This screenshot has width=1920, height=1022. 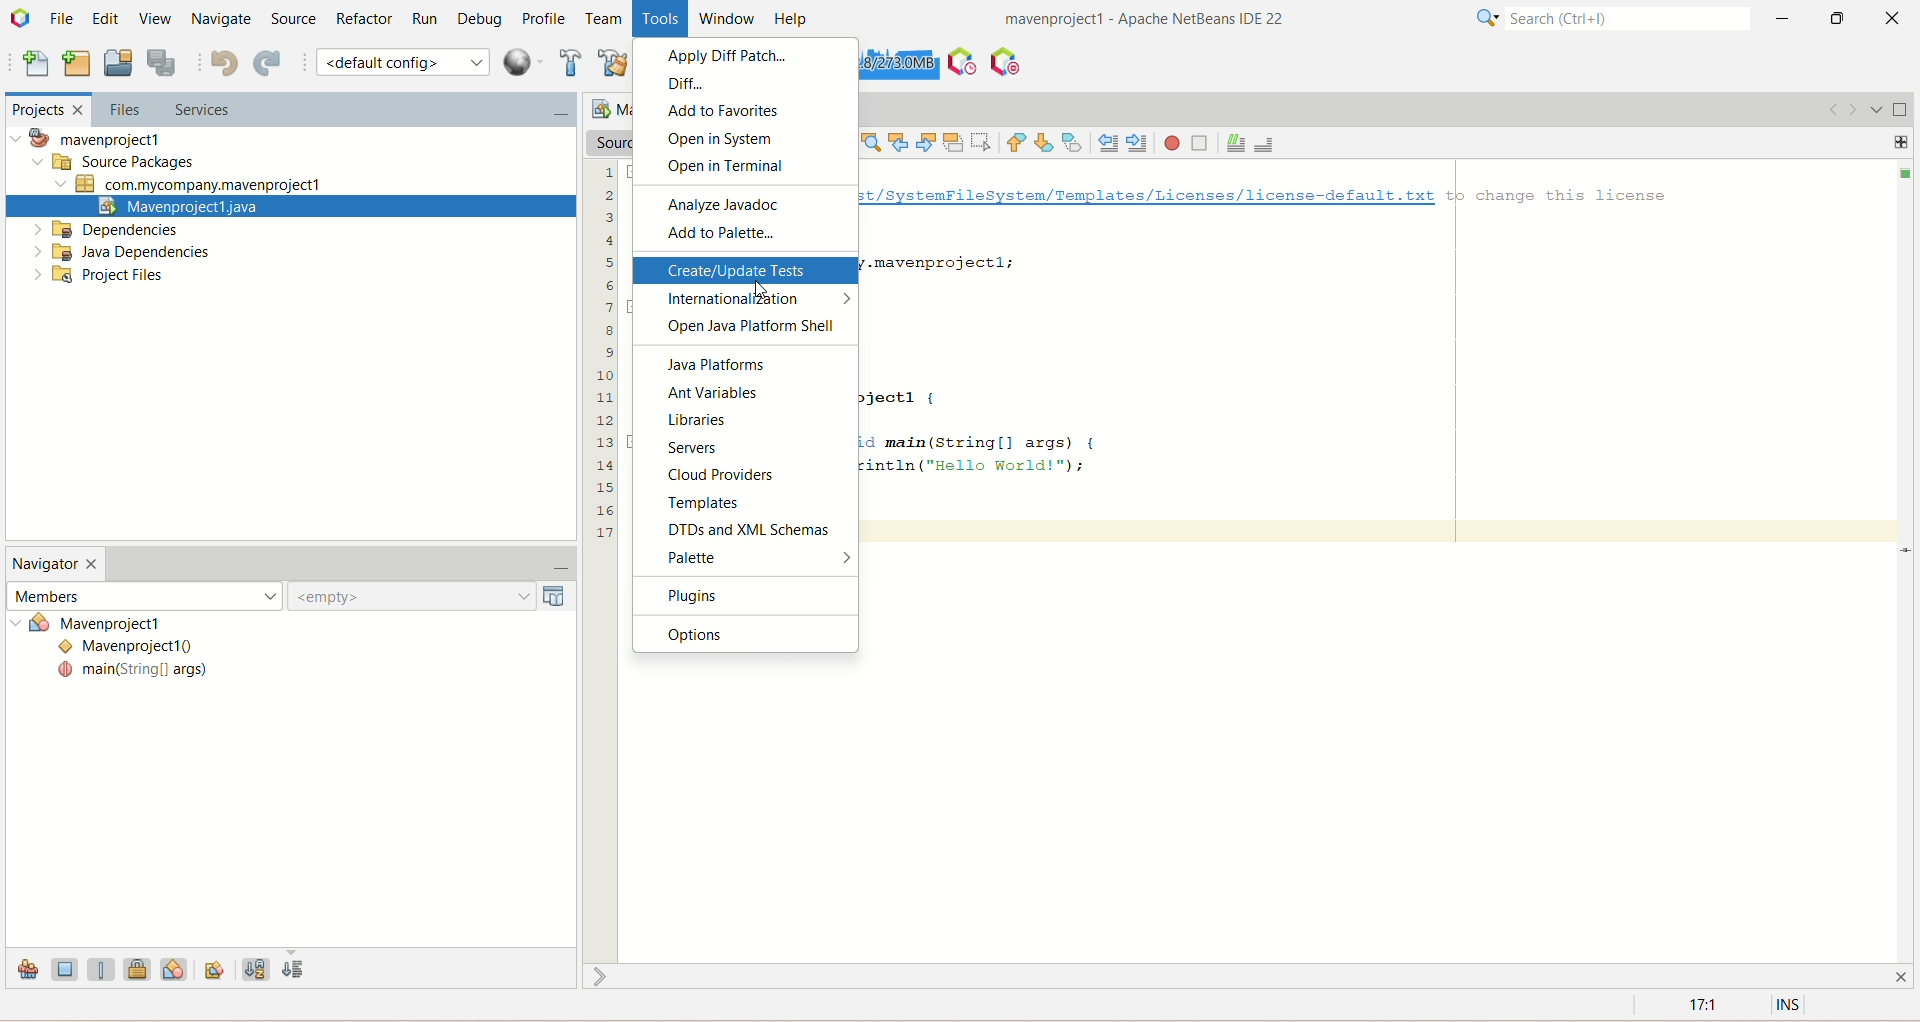 What do you see at coordinates (433, 596) in the screenshot?
I see `empty` at bounding box center [433, 596].